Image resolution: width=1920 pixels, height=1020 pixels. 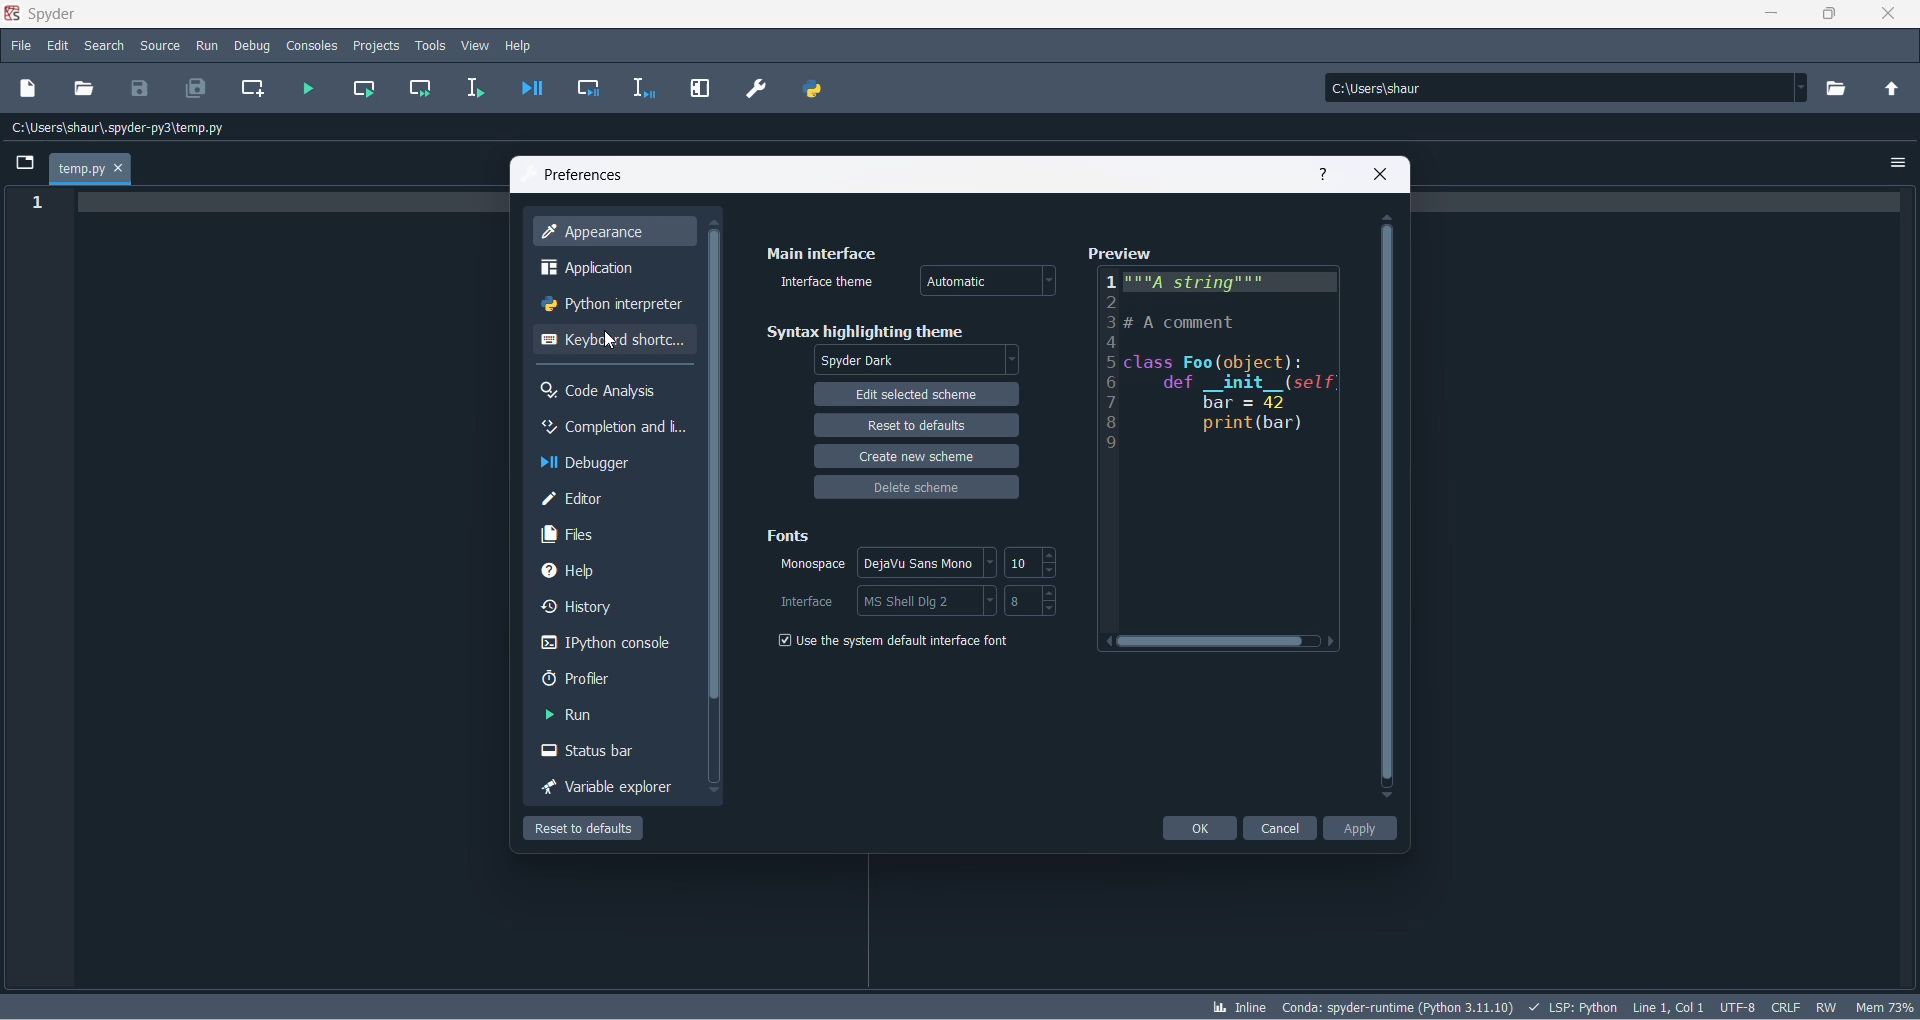 What do you see at coordinates (919, 362) in the screenshot?
I see `highlighting theme options` at bounding box center [919, 362].